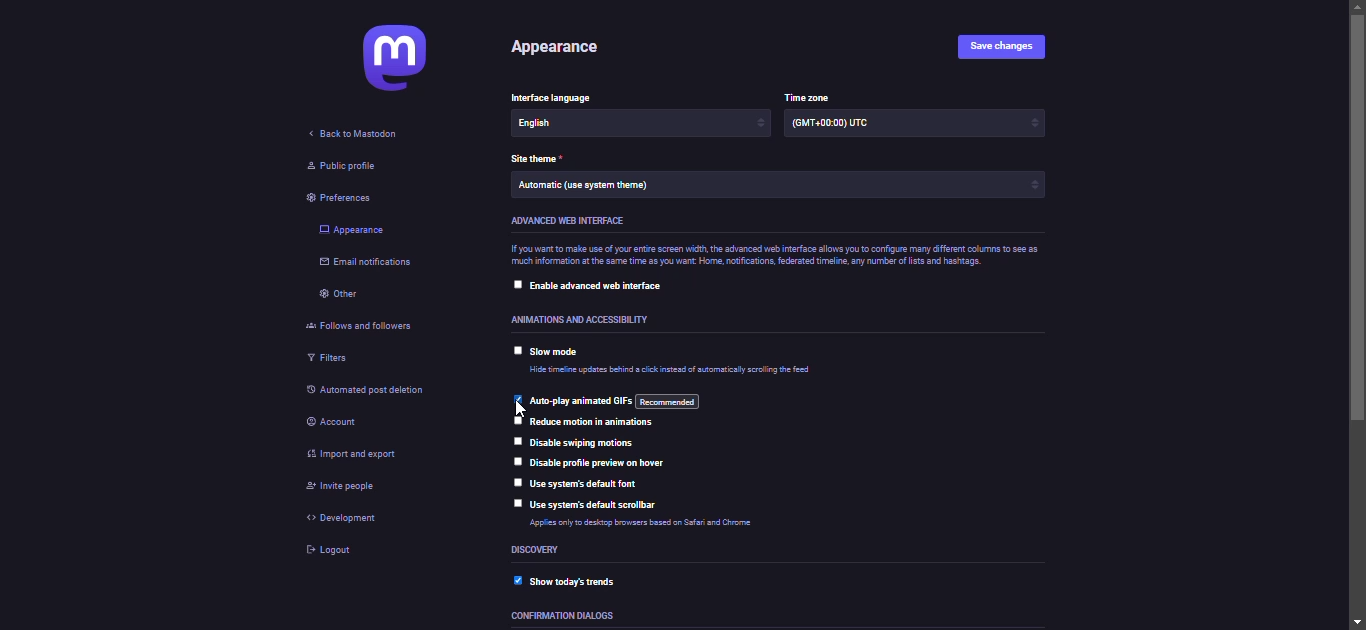 This screenshot has height=630, width=1366. I want to click on slow mode, so click(555, 353).